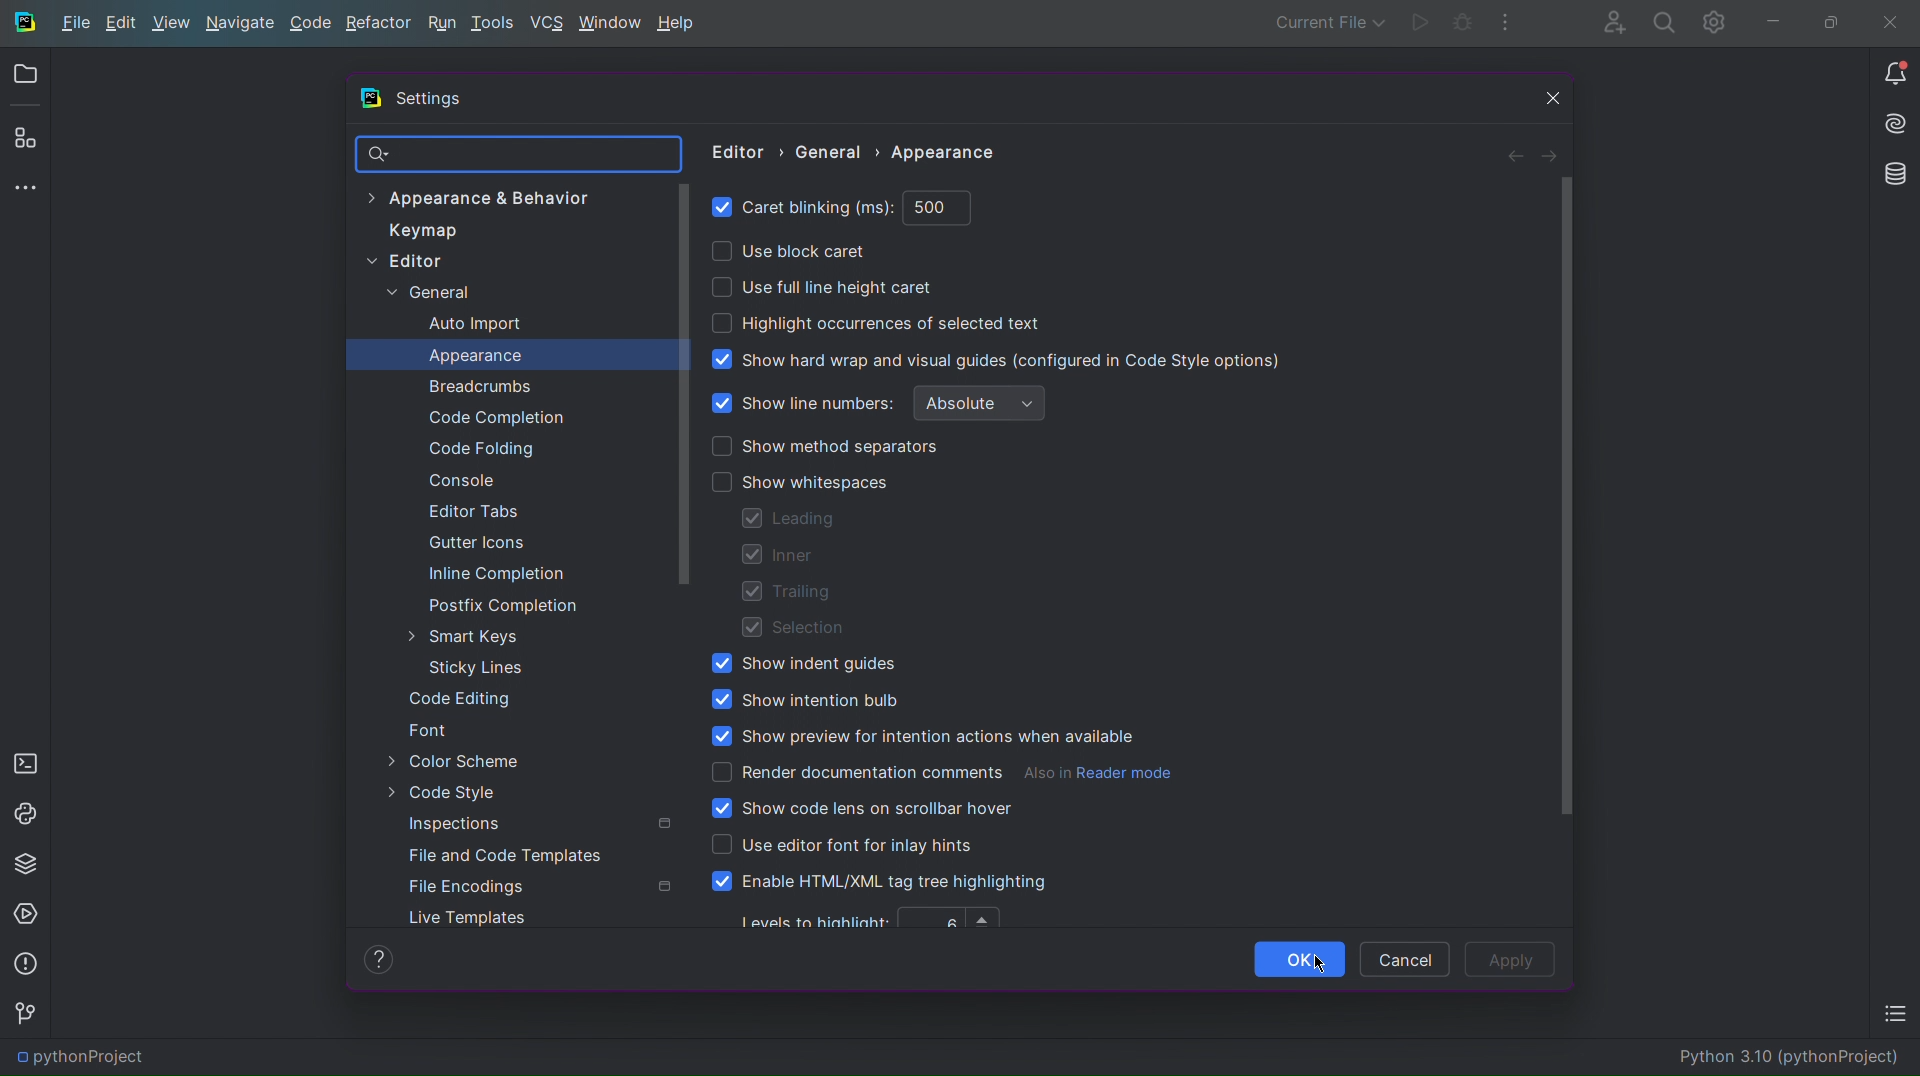  I want to click on Debug, so click(1460, 25).